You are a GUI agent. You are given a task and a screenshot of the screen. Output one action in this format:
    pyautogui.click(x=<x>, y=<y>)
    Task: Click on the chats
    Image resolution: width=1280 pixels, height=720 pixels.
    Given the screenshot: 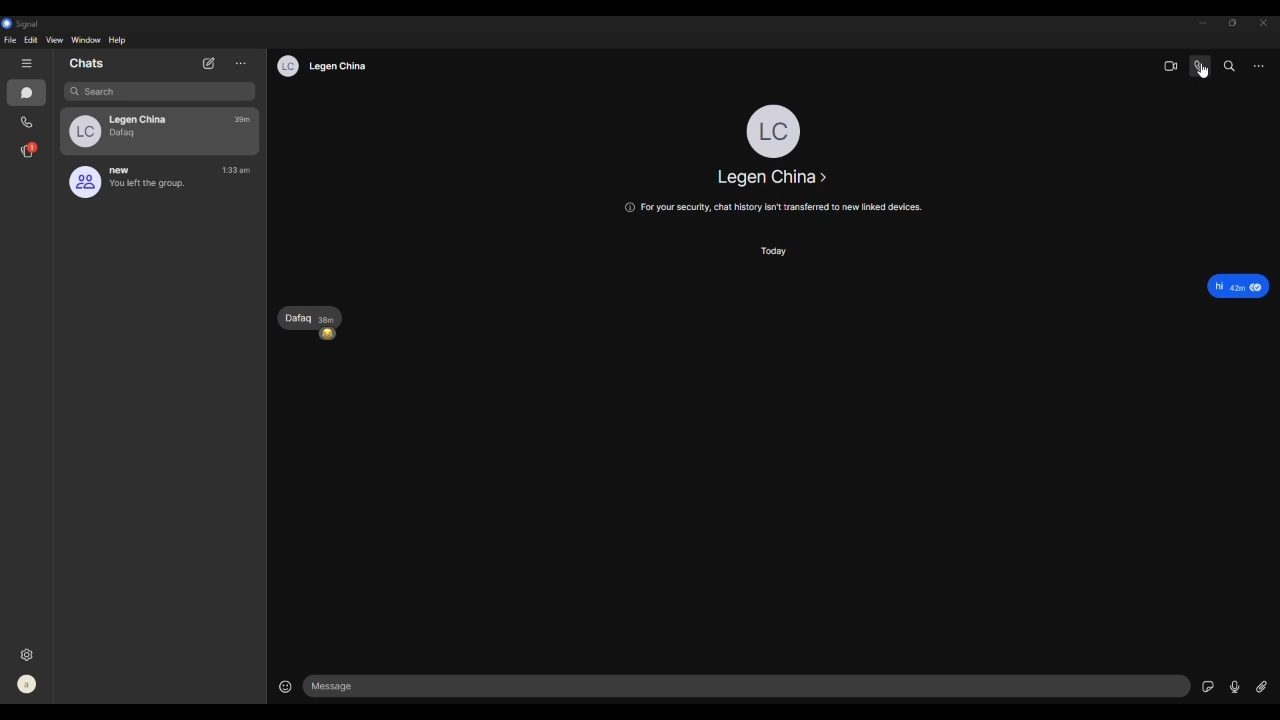 What is the action you would take?
    pyautogui.click(x=93, y=64)
    